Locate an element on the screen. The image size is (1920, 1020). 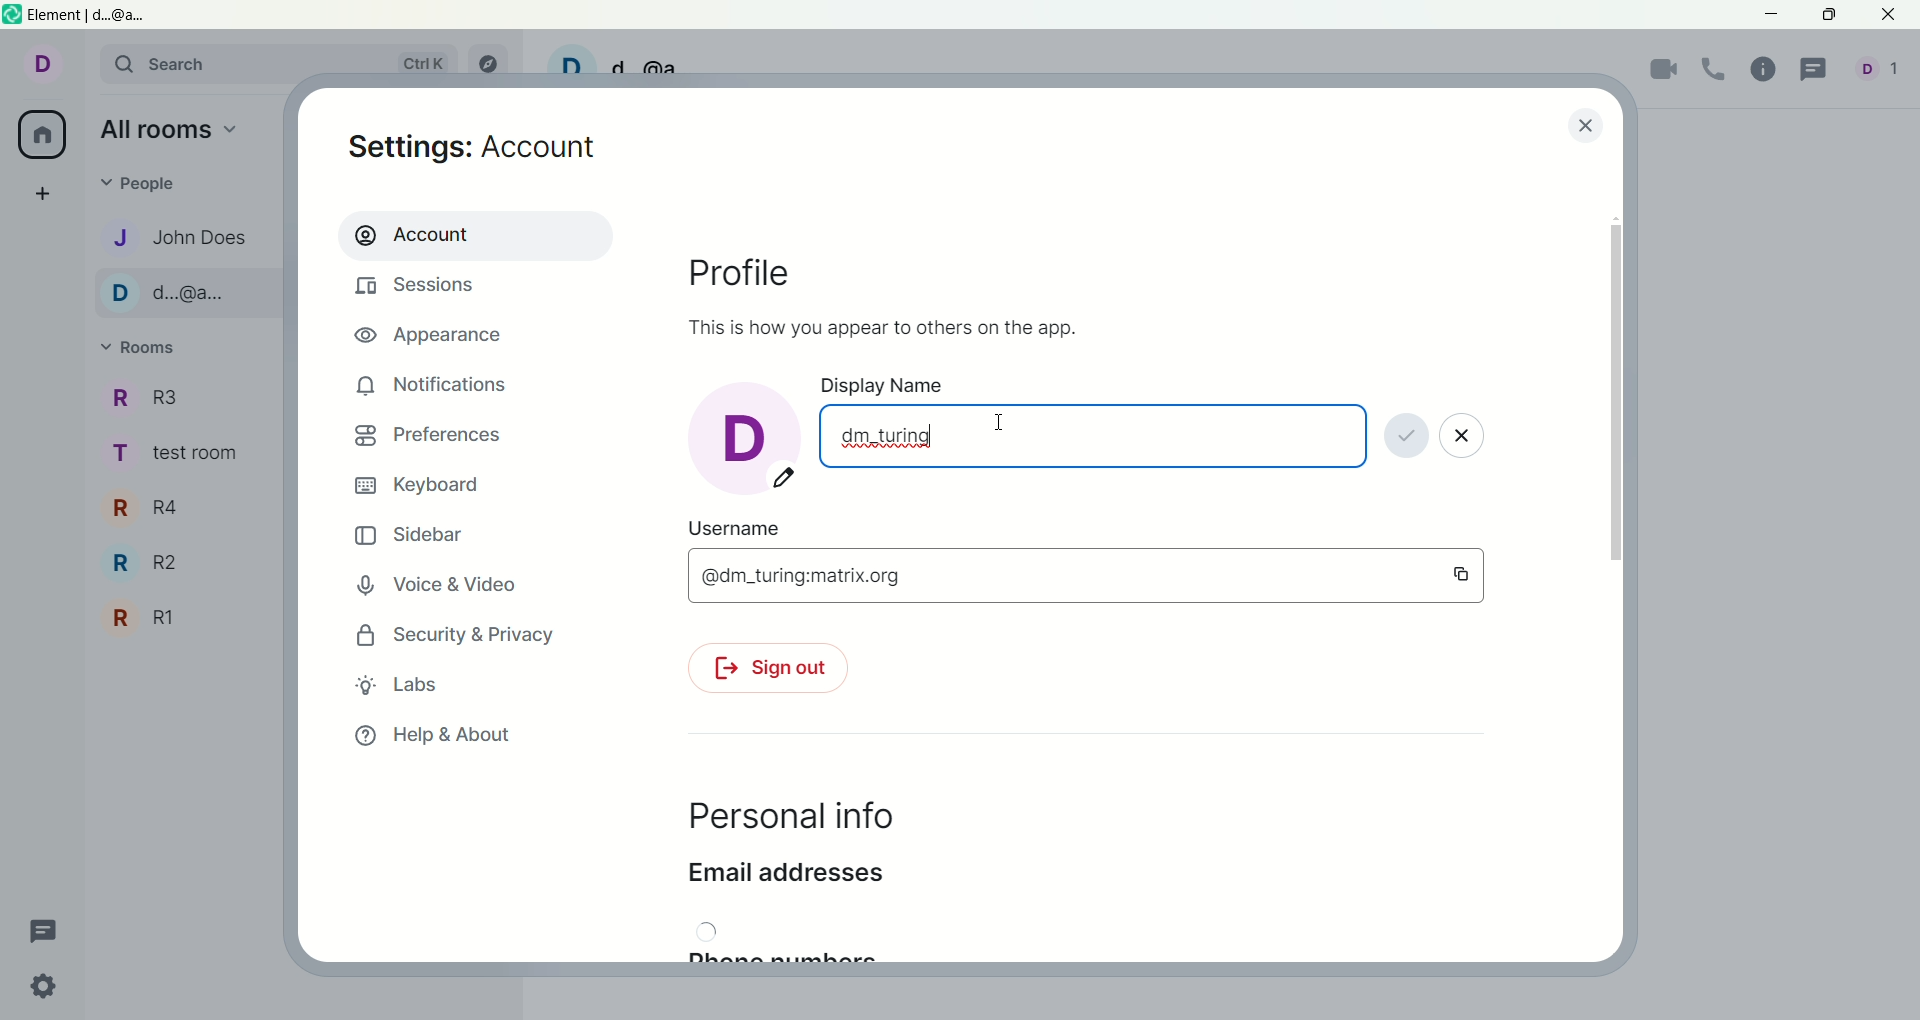
element|d..@a.. is located at coordinates (110, 17).